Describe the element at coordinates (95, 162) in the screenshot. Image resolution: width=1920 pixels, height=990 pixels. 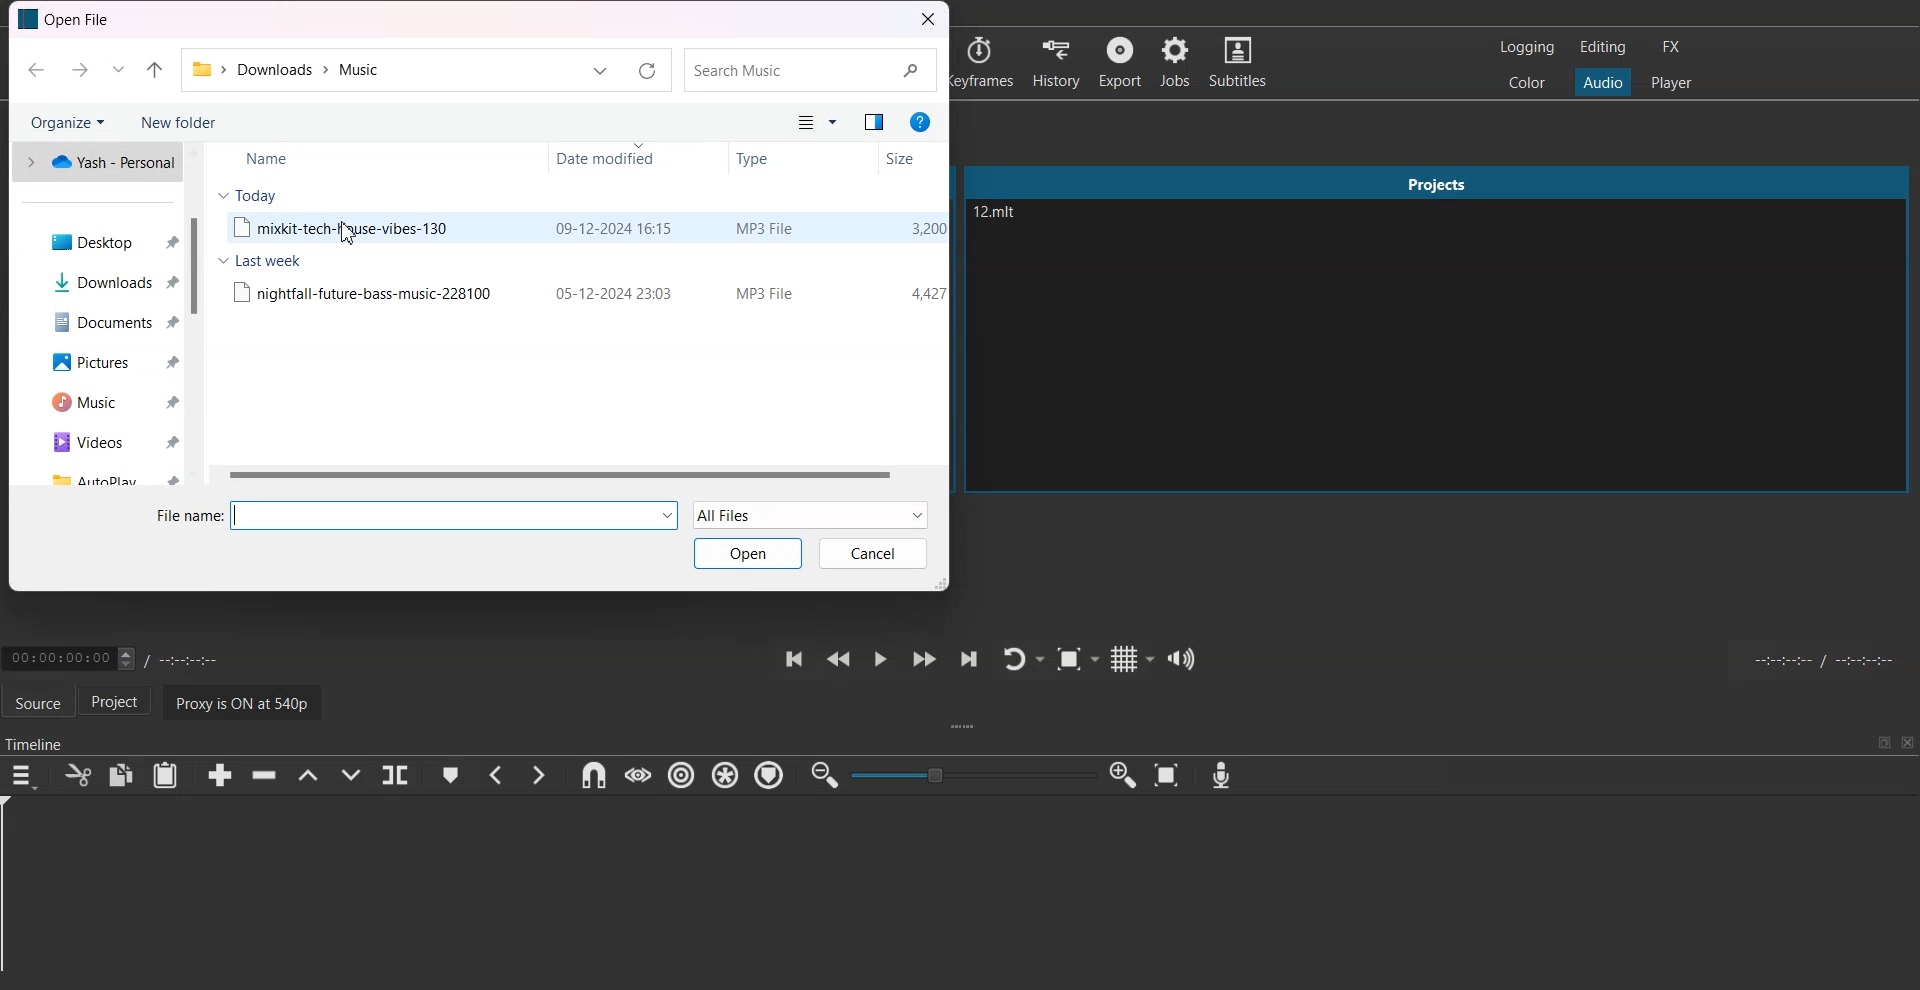
I see `One Drive File` at that location.